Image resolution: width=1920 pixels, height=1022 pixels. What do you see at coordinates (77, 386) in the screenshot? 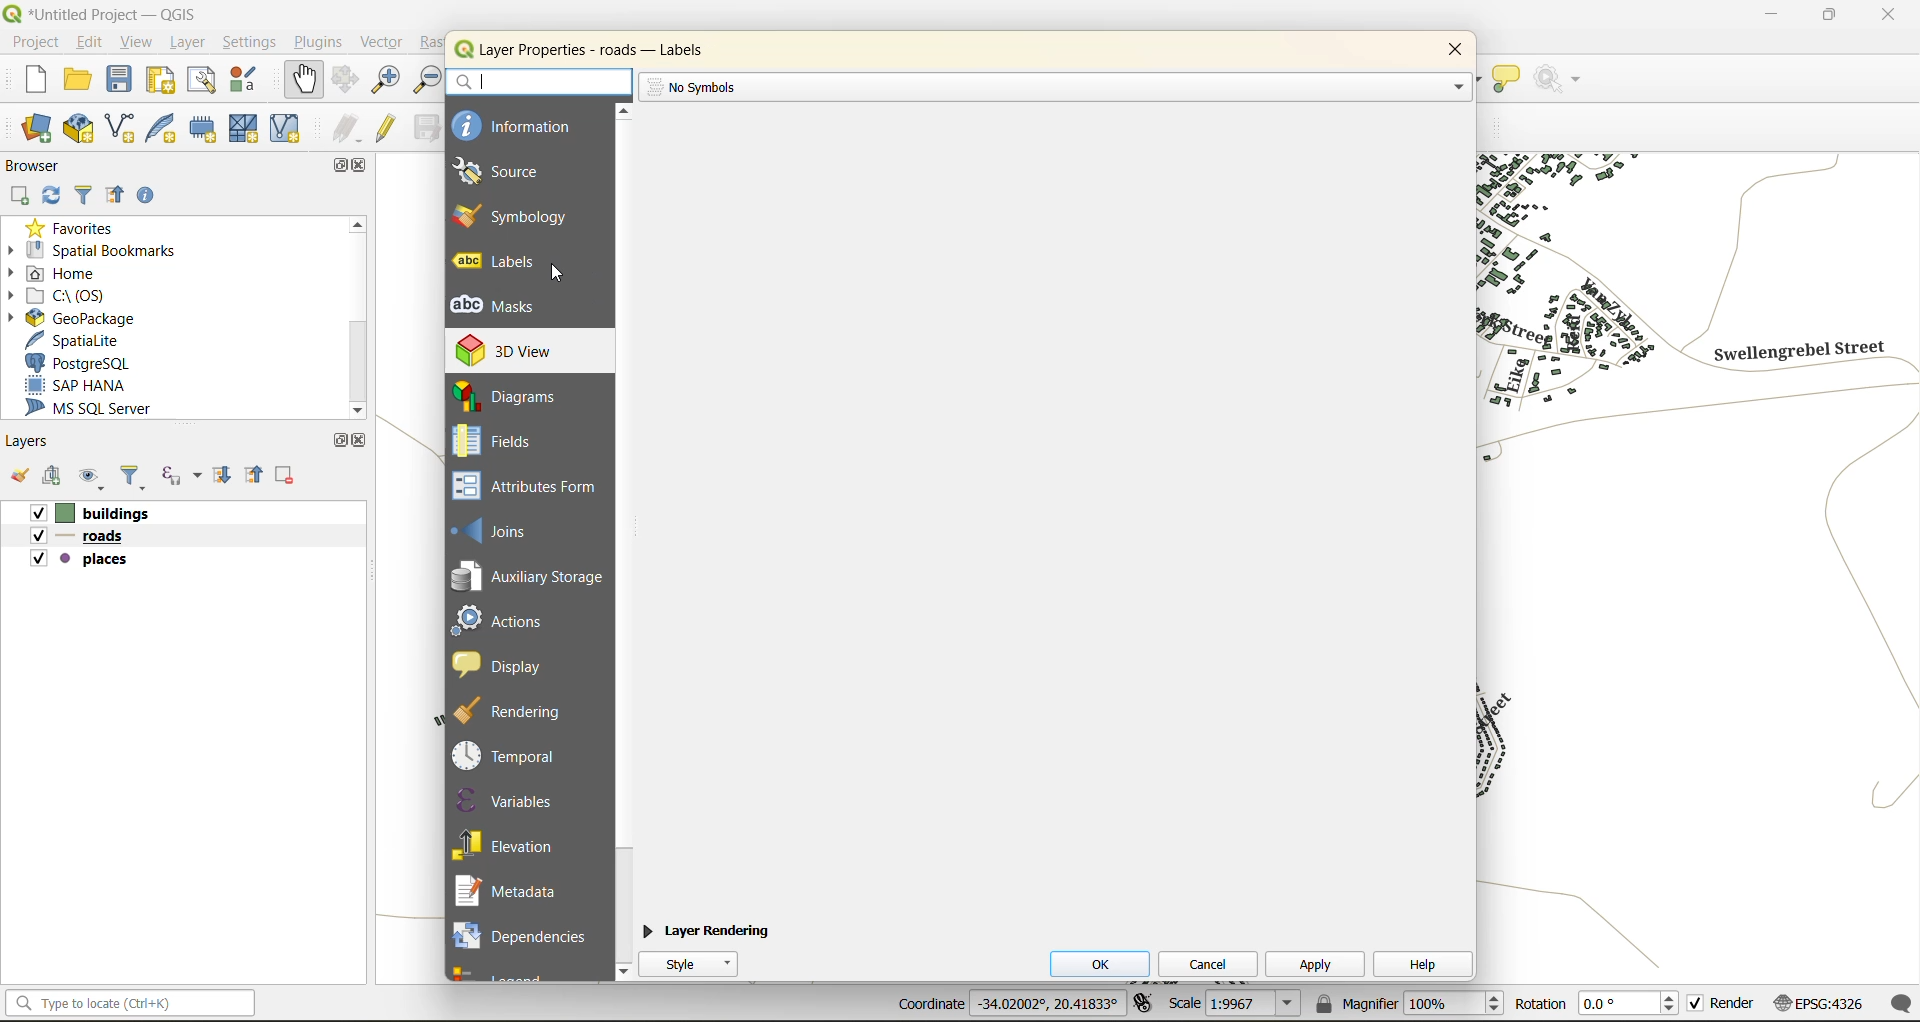
I see `sap hana` at bounding box center [77, 386].